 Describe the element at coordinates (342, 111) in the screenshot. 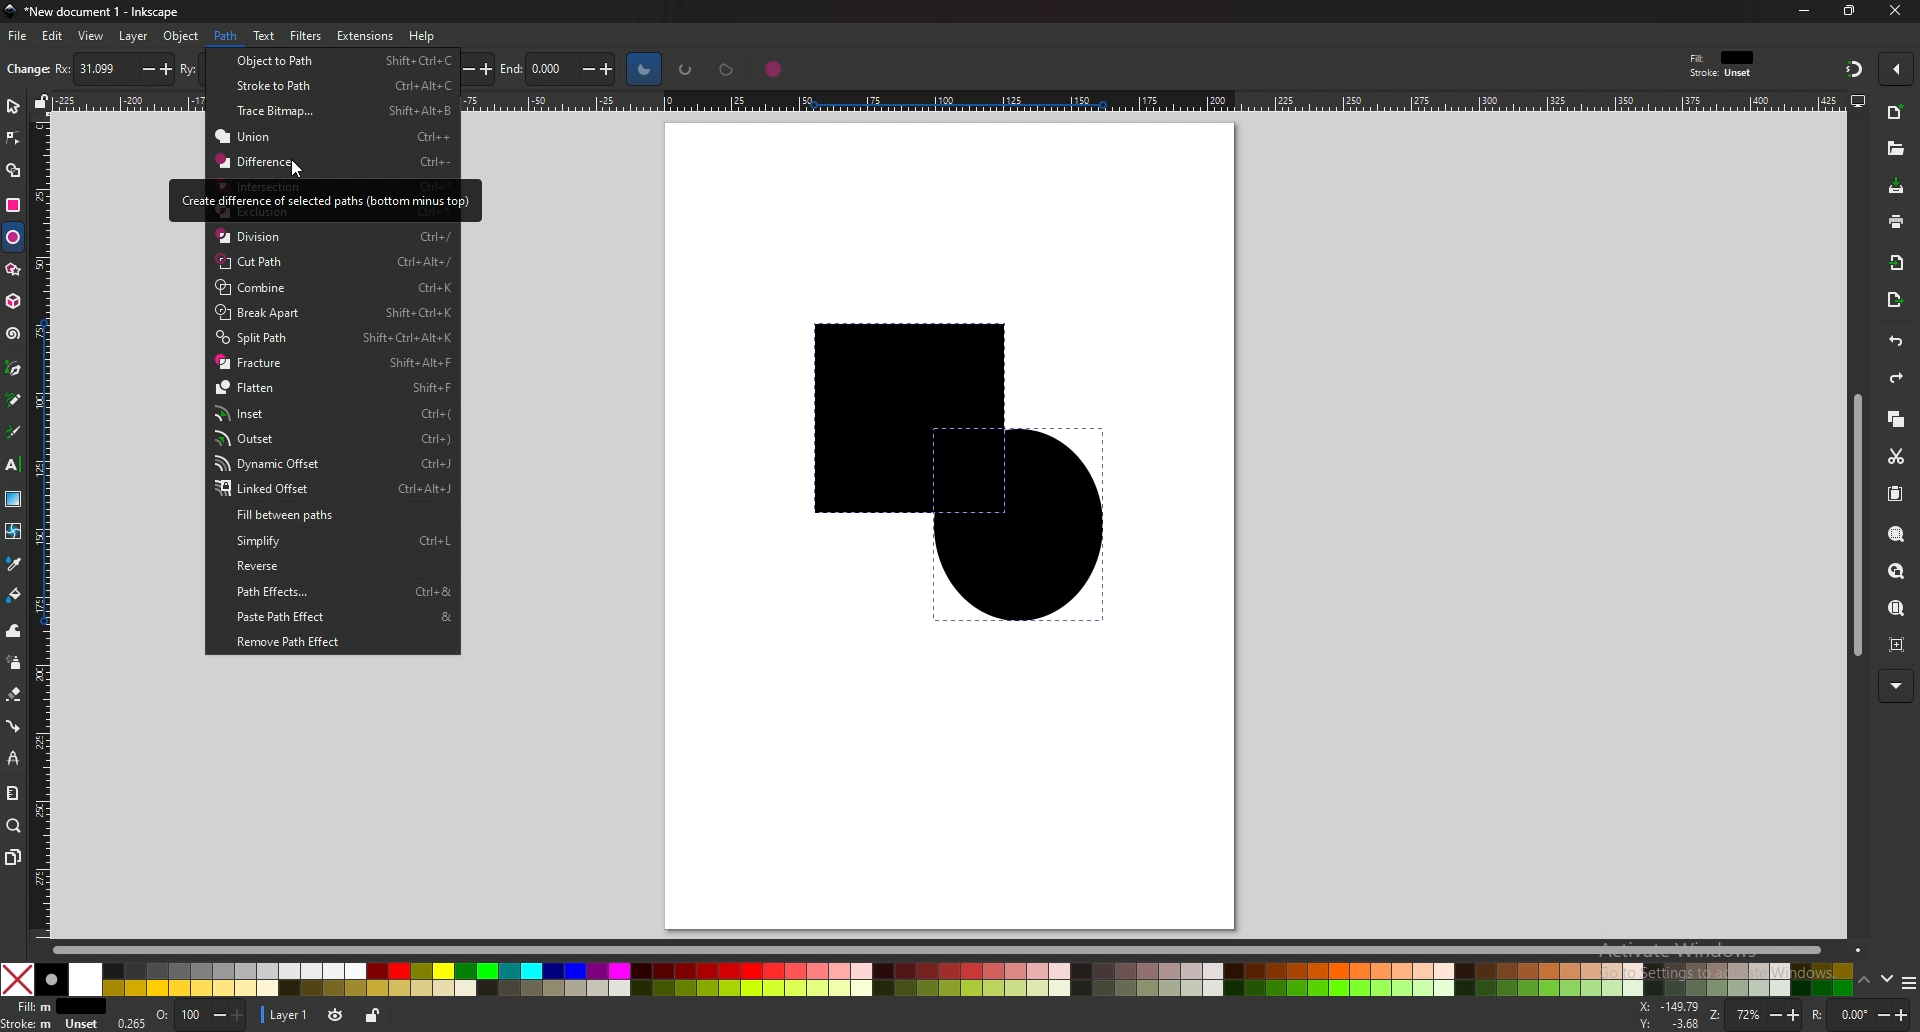

I see `Trace Bitmap.` at that location.